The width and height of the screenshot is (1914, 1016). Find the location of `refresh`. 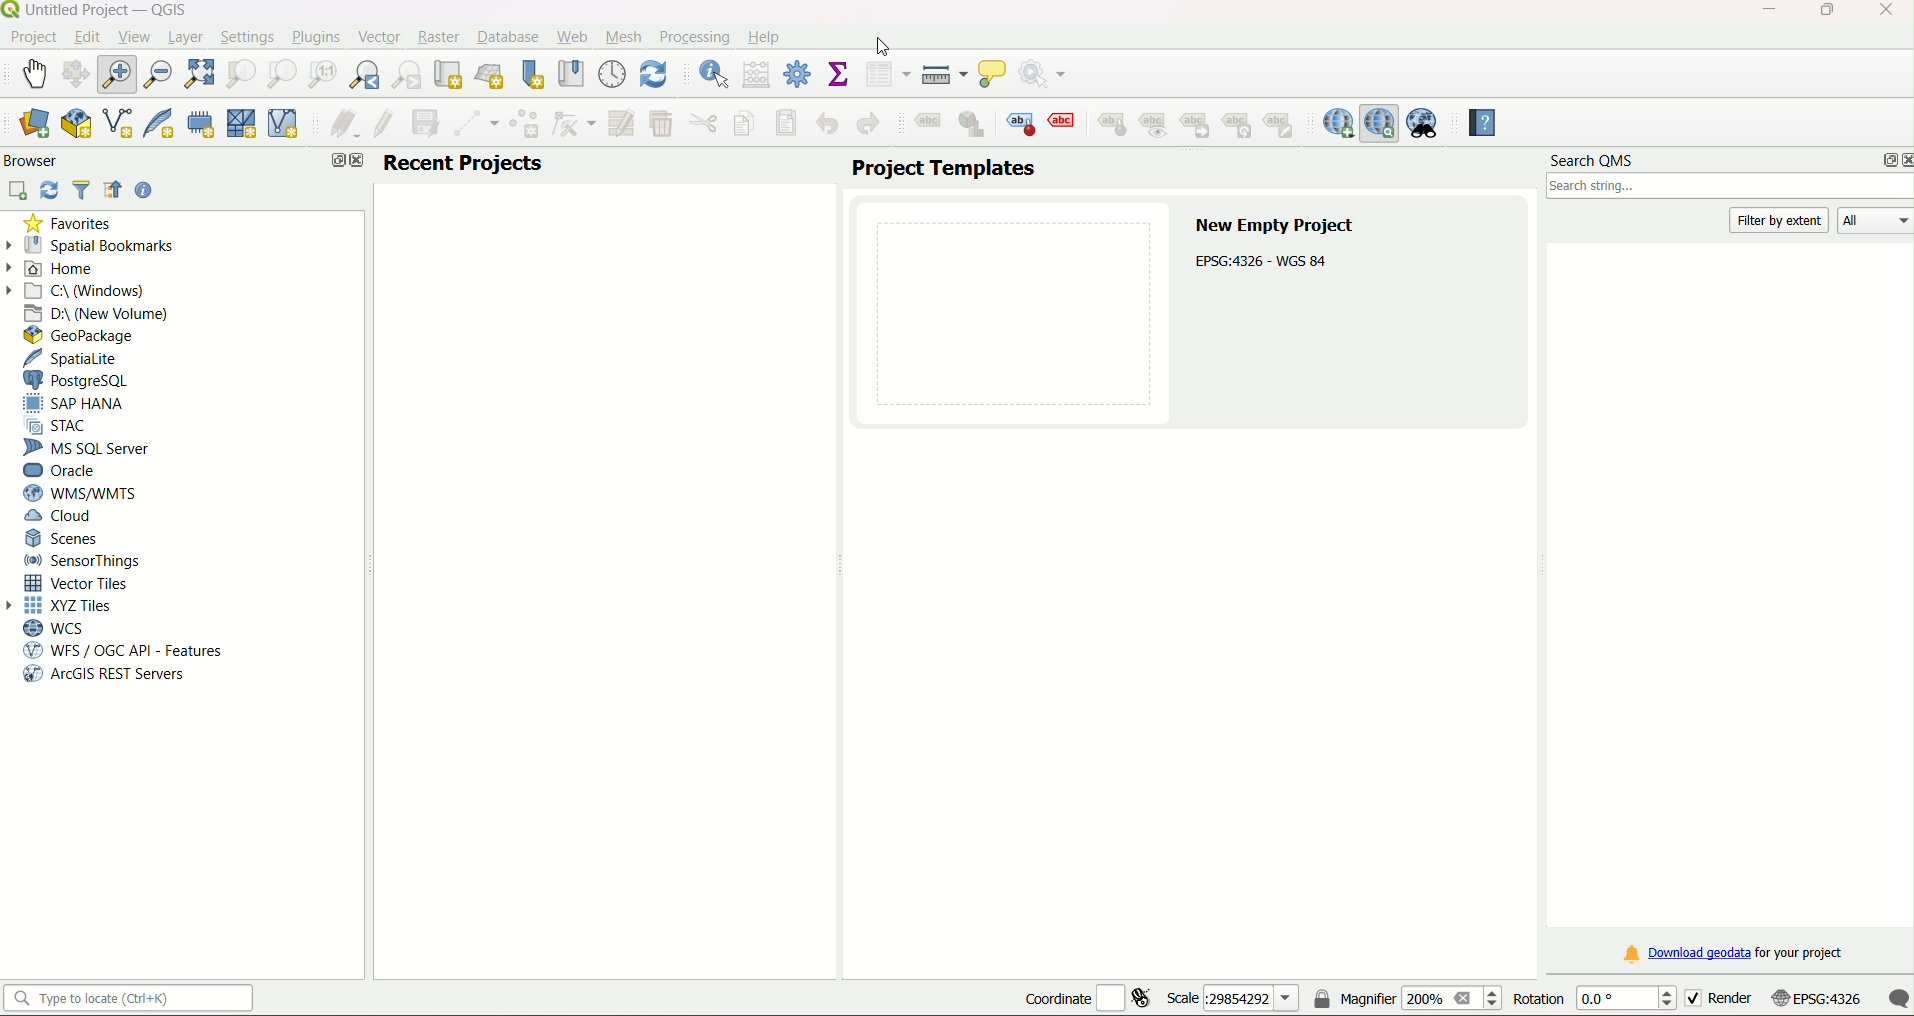

refresh is located at coordinates (654, 73).